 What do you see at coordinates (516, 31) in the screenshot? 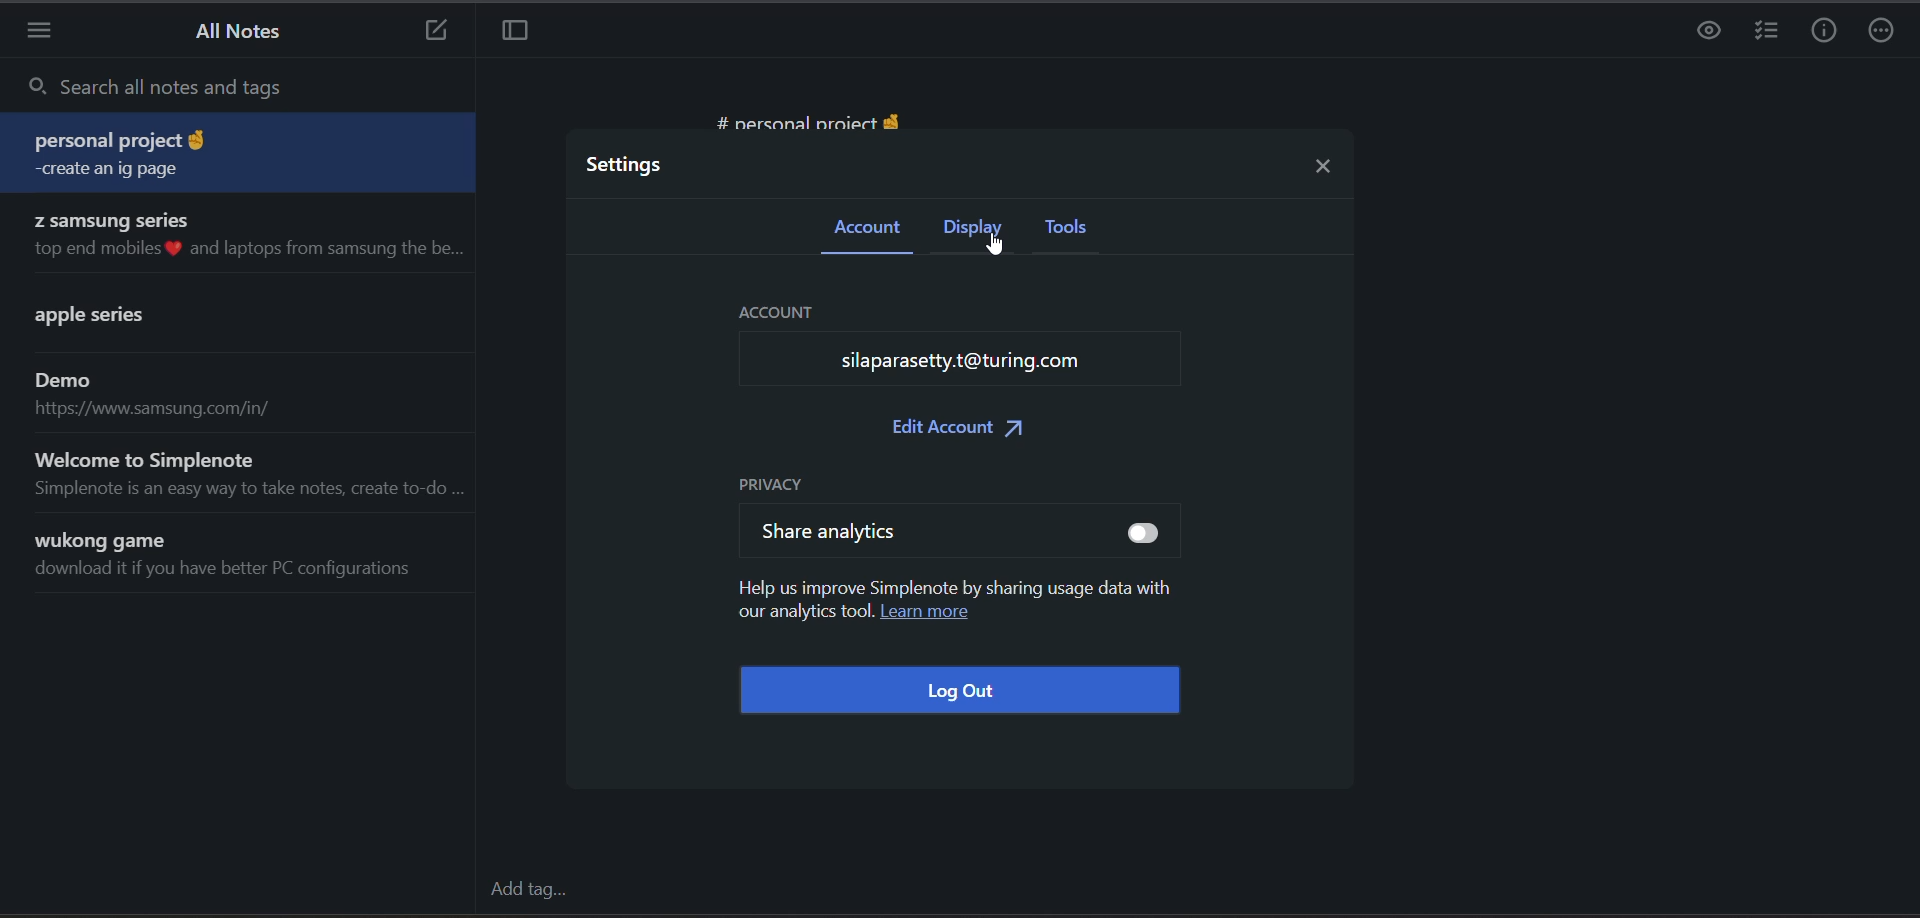
I see `toggle focus mode` at bounding box center [516, 31].